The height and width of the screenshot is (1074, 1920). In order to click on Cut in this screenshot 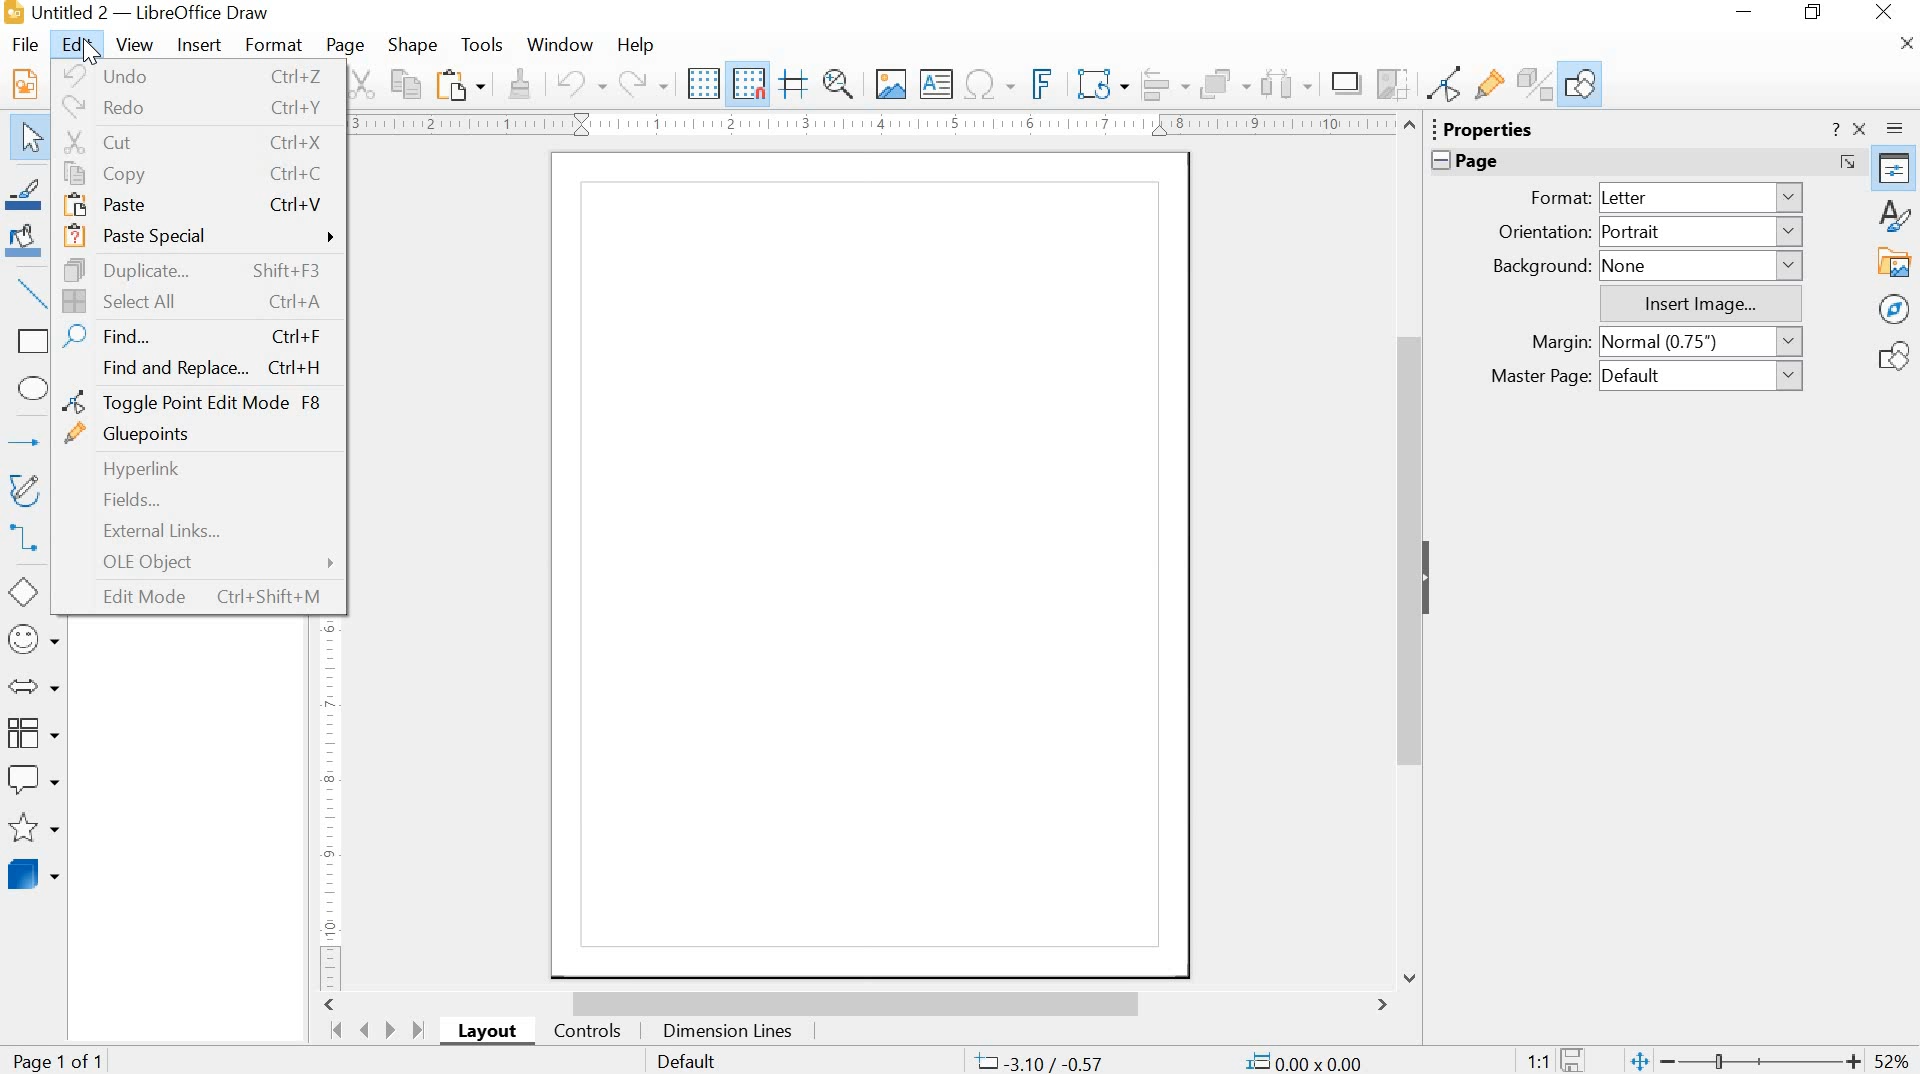, I will do `click(359, 84)`.